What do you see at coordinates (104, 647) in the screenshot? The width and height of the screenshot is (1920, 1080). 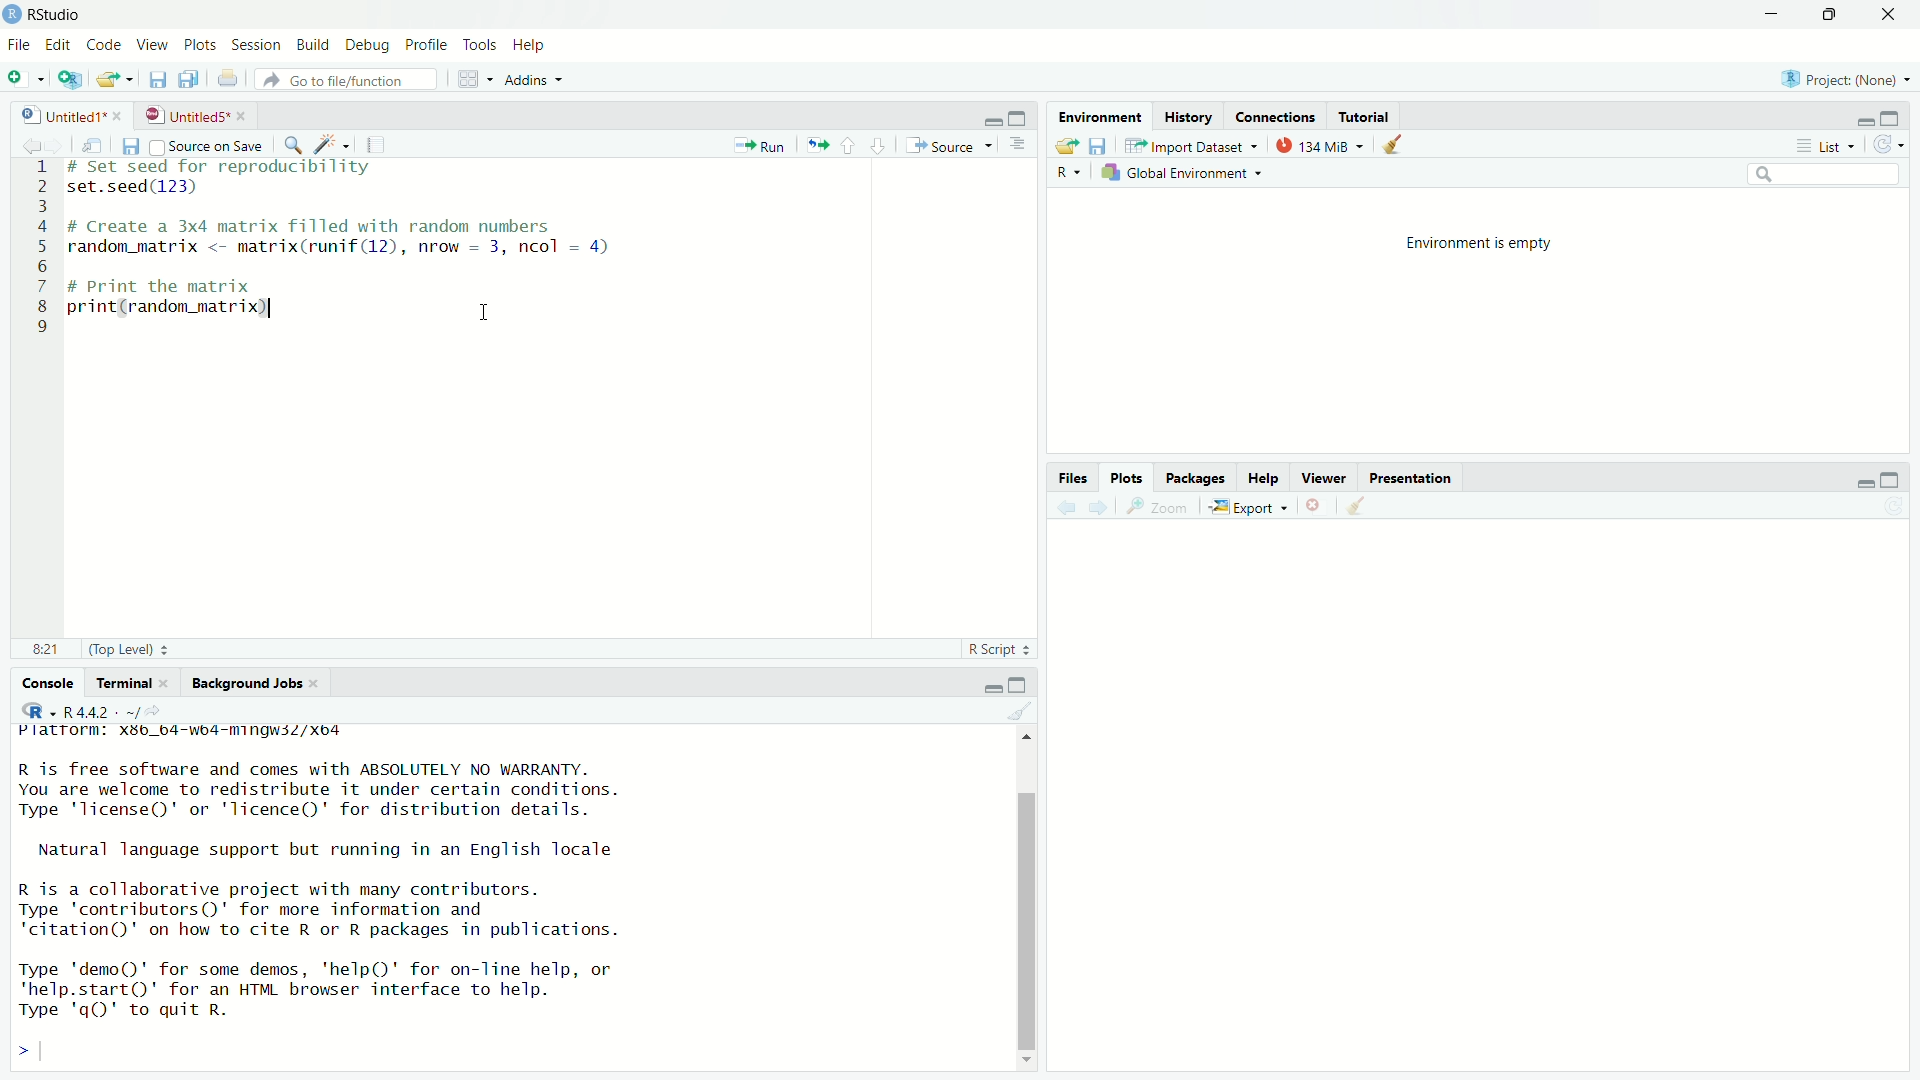 I see `91 (Top Level) =` at bounding box center [104, 647].